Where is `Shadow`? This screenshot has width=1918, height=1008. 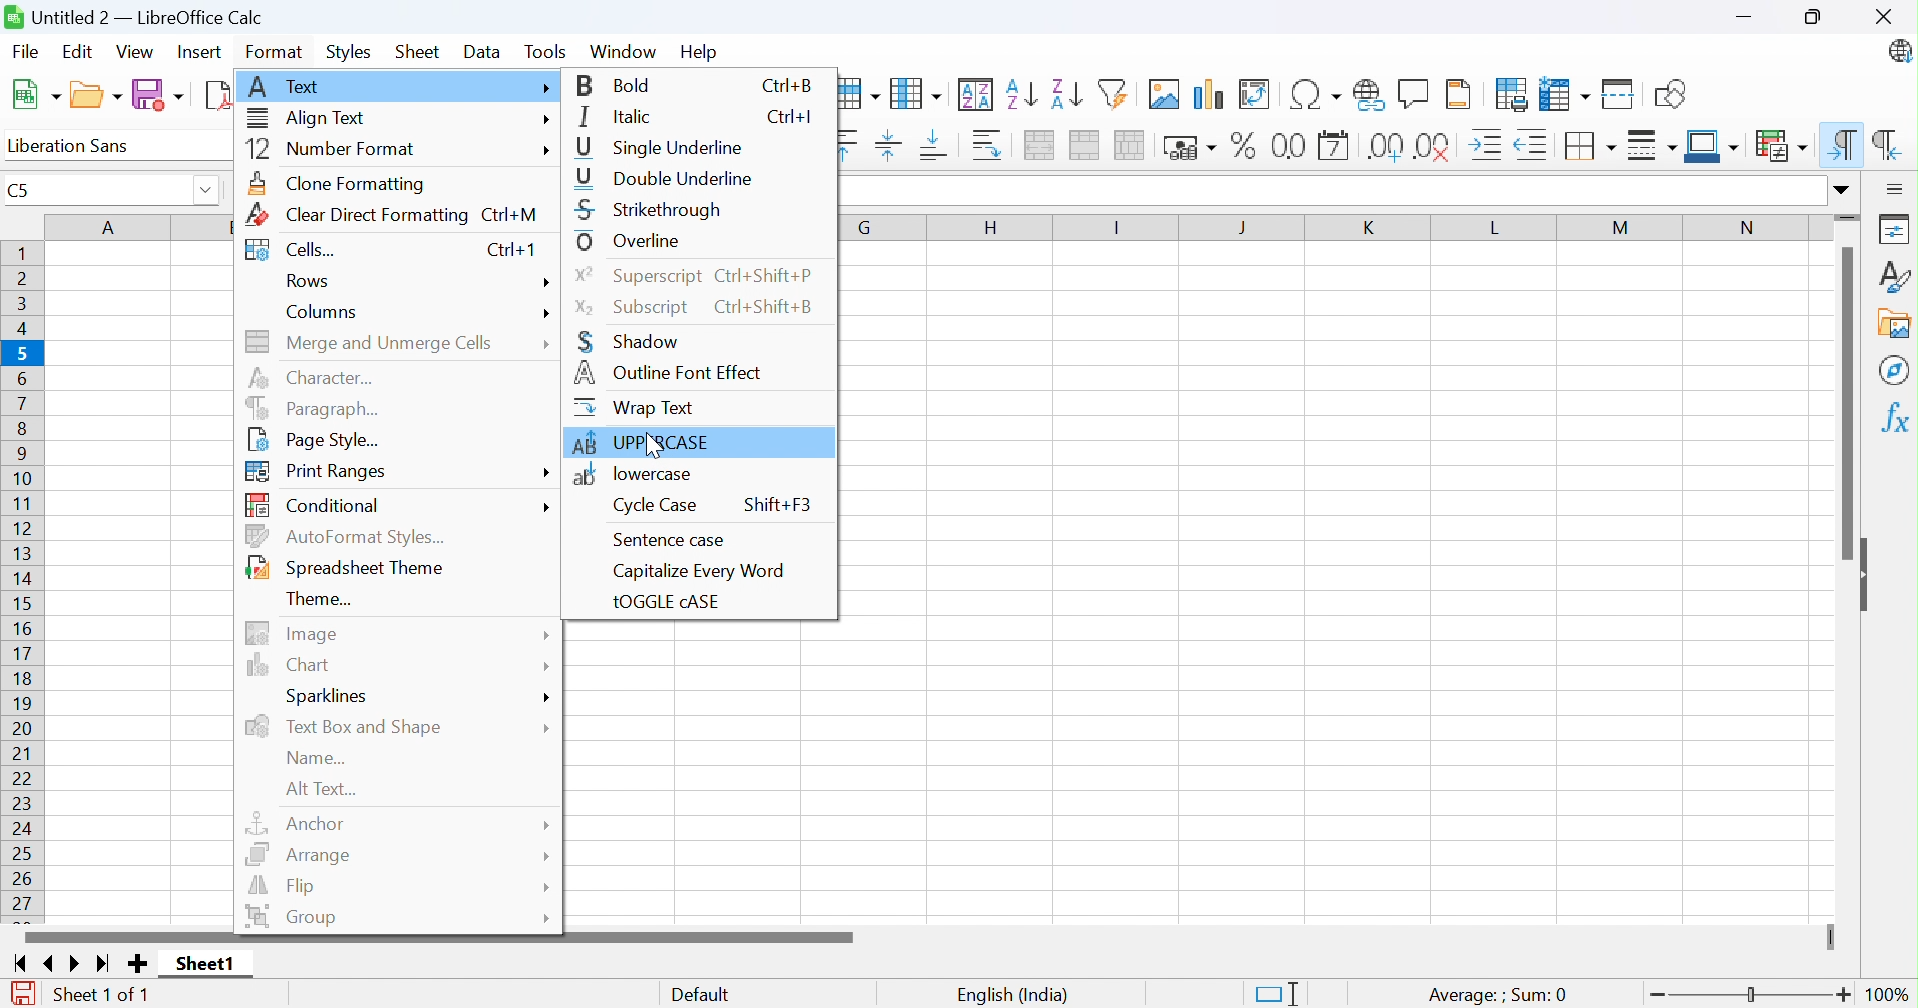 Shadow is located at coordinates (629, 343).